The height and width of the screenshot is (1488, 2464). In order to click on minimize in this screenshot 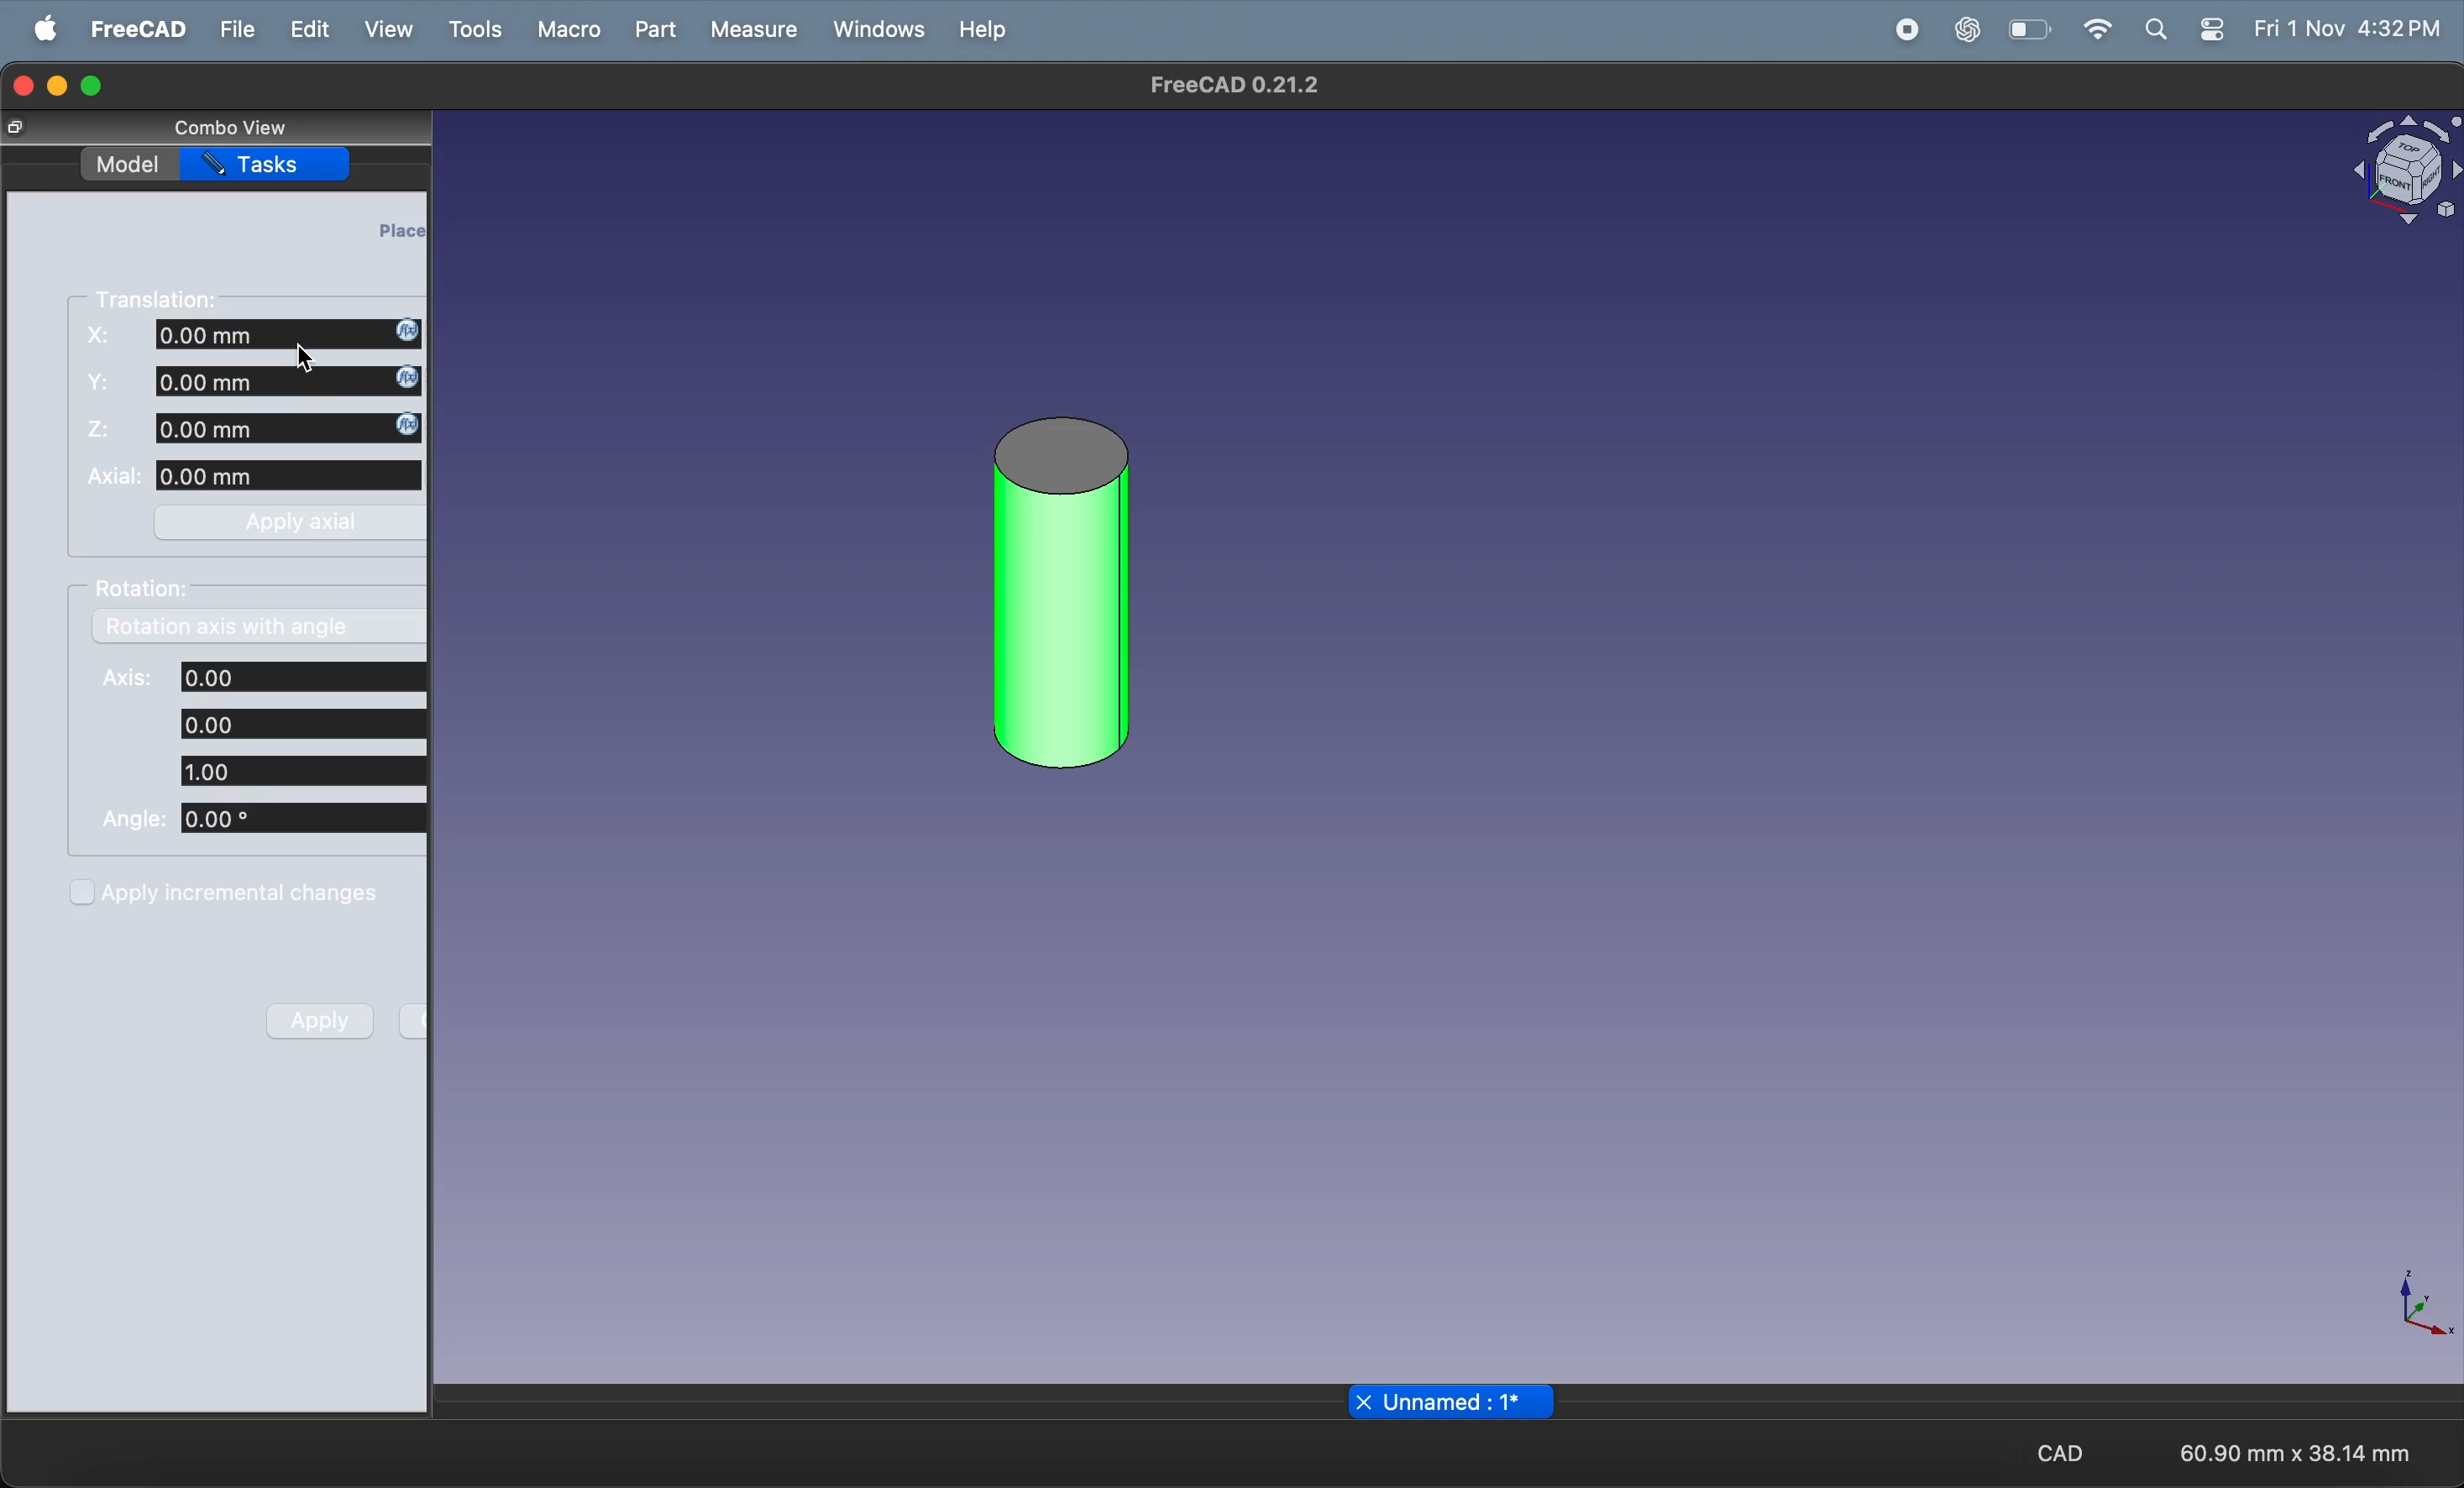, I will do `click(59, 86)`.